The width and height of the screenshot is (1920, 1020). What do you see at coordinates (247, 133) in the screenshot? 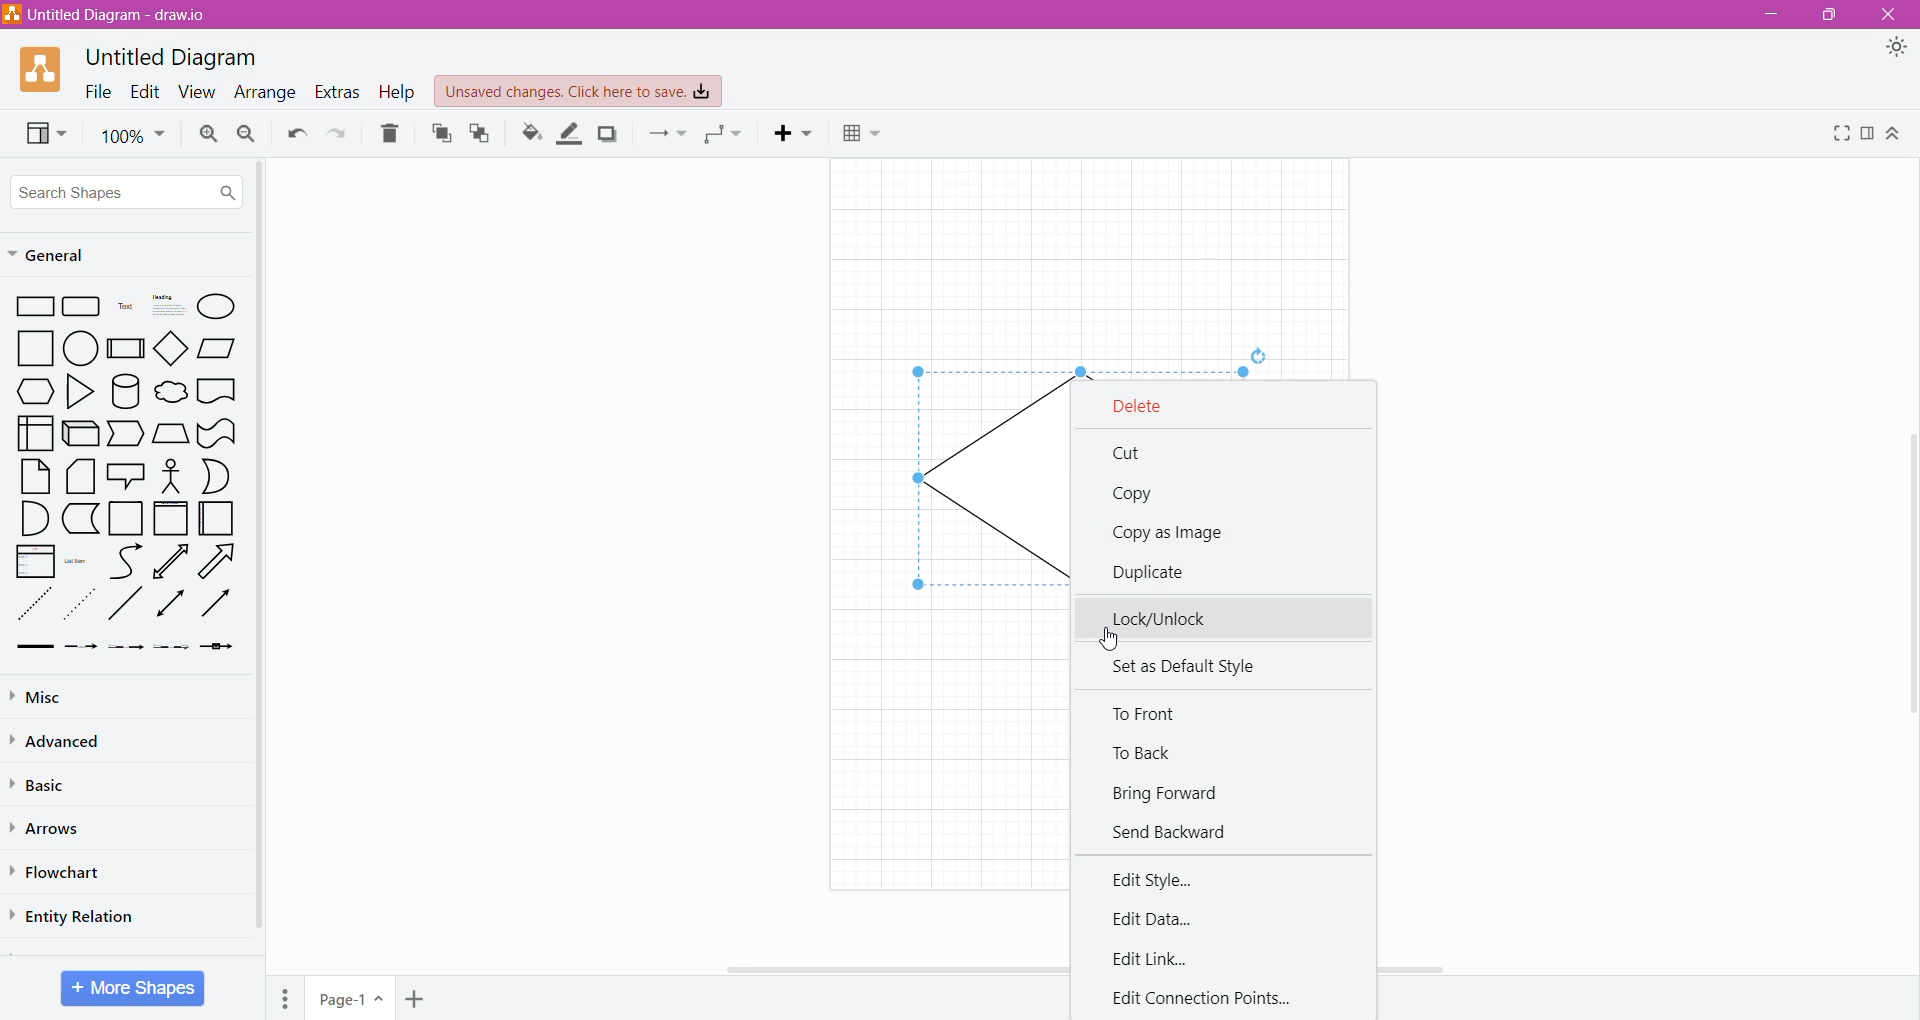
I see `Zoom Out` at bounding box center [247, 133].